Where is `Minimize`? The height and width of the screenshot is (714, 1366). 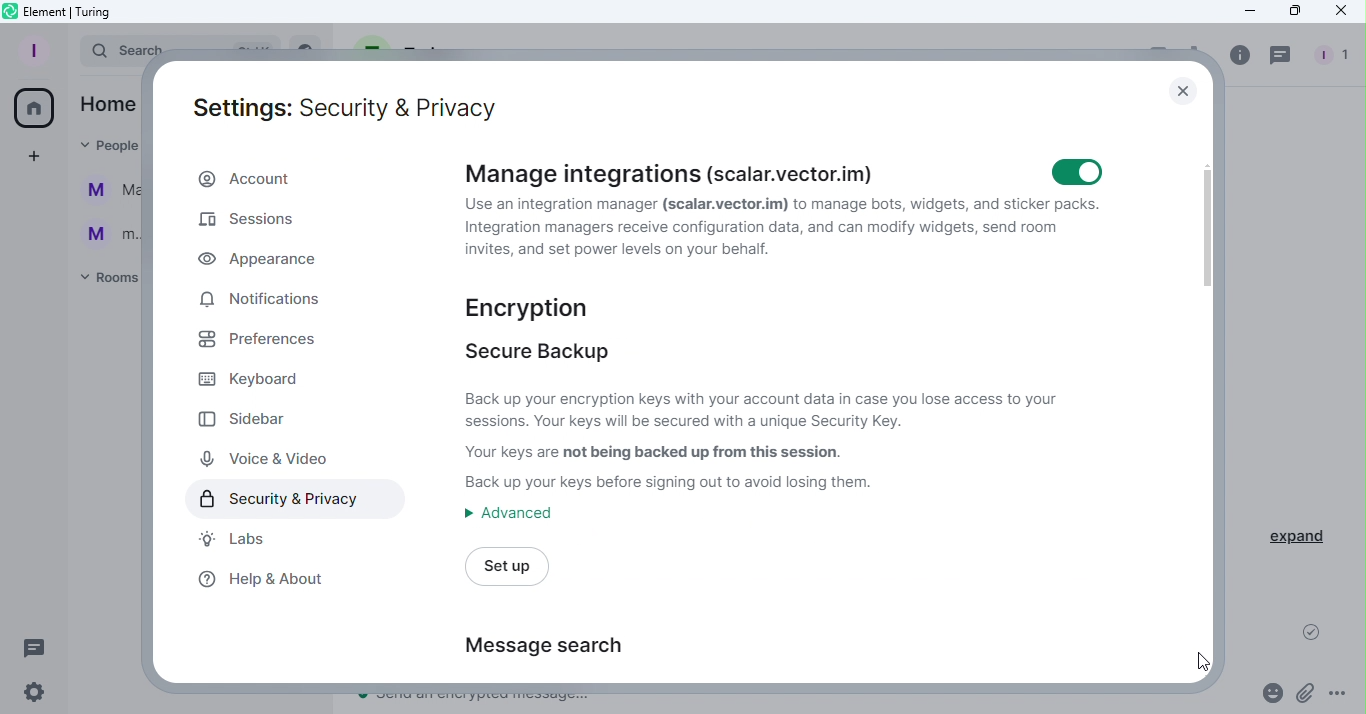
Minimize is located at coordinates (1244, 13).